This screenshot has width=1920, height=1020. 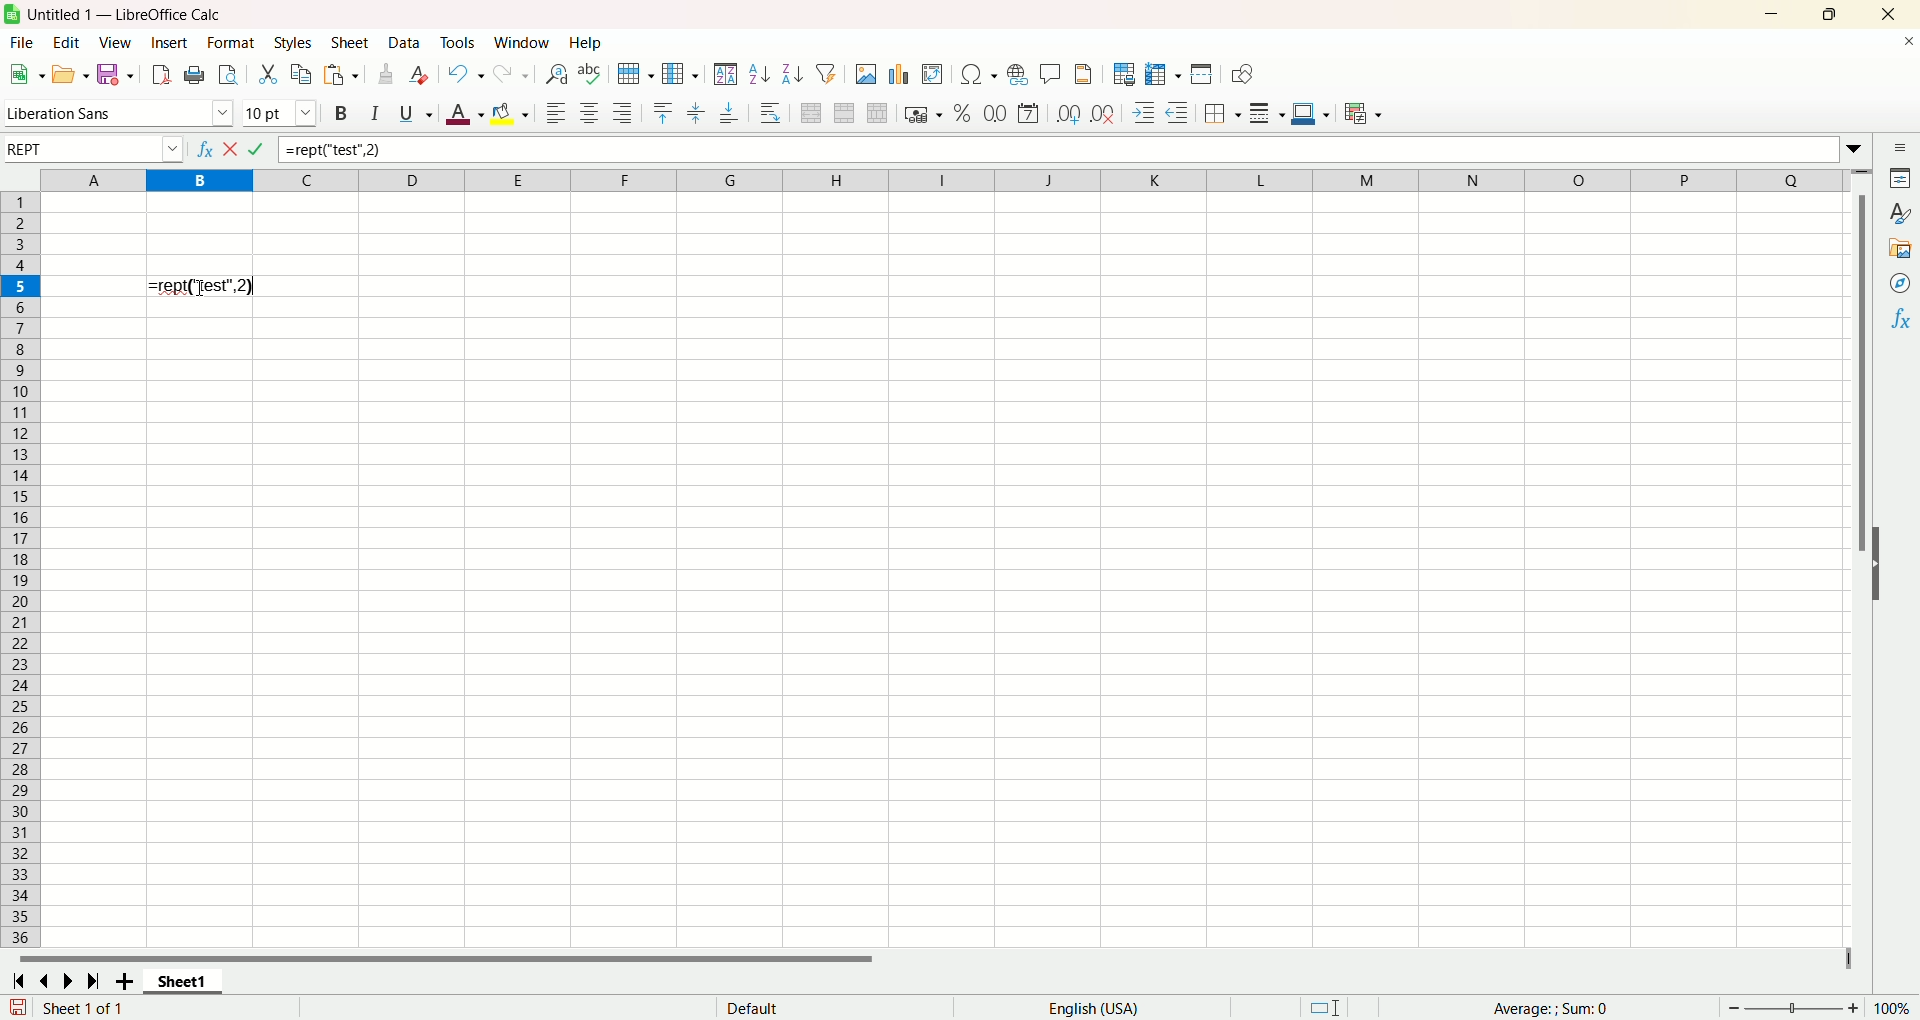 I want to click on print, so click(x=196, y=76).